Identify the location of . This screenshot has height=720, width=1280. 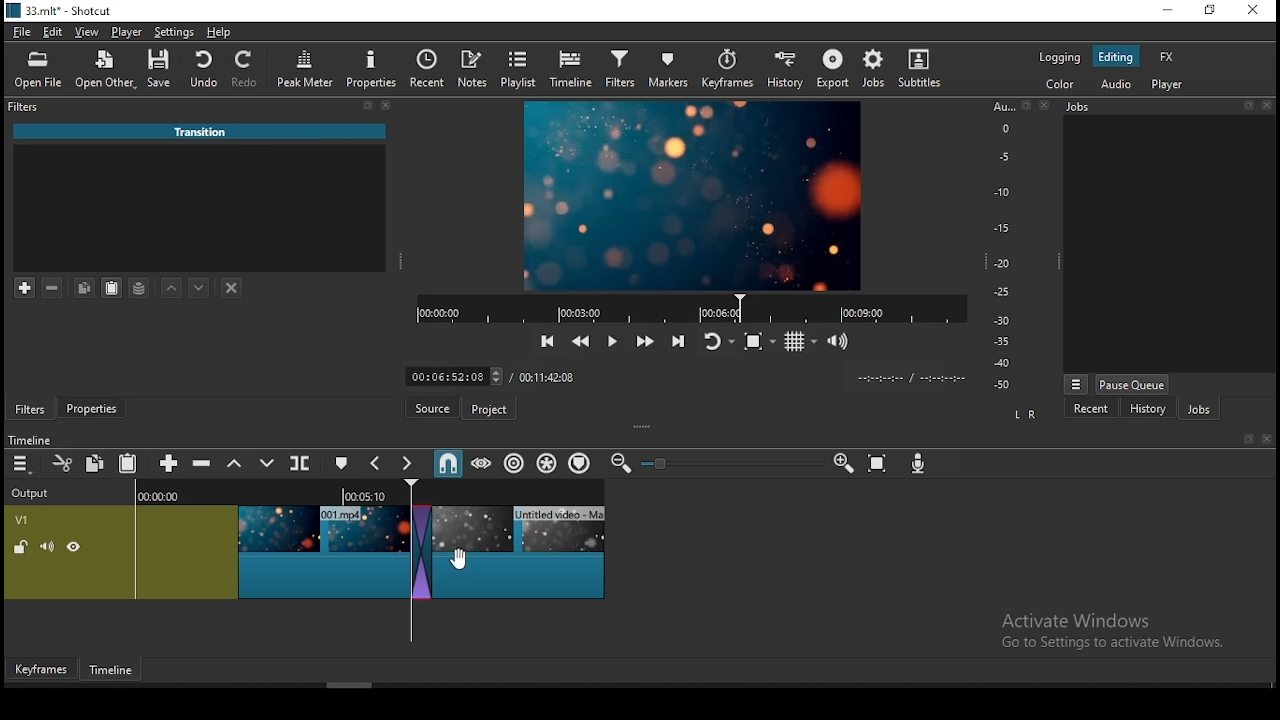
(844, 464).